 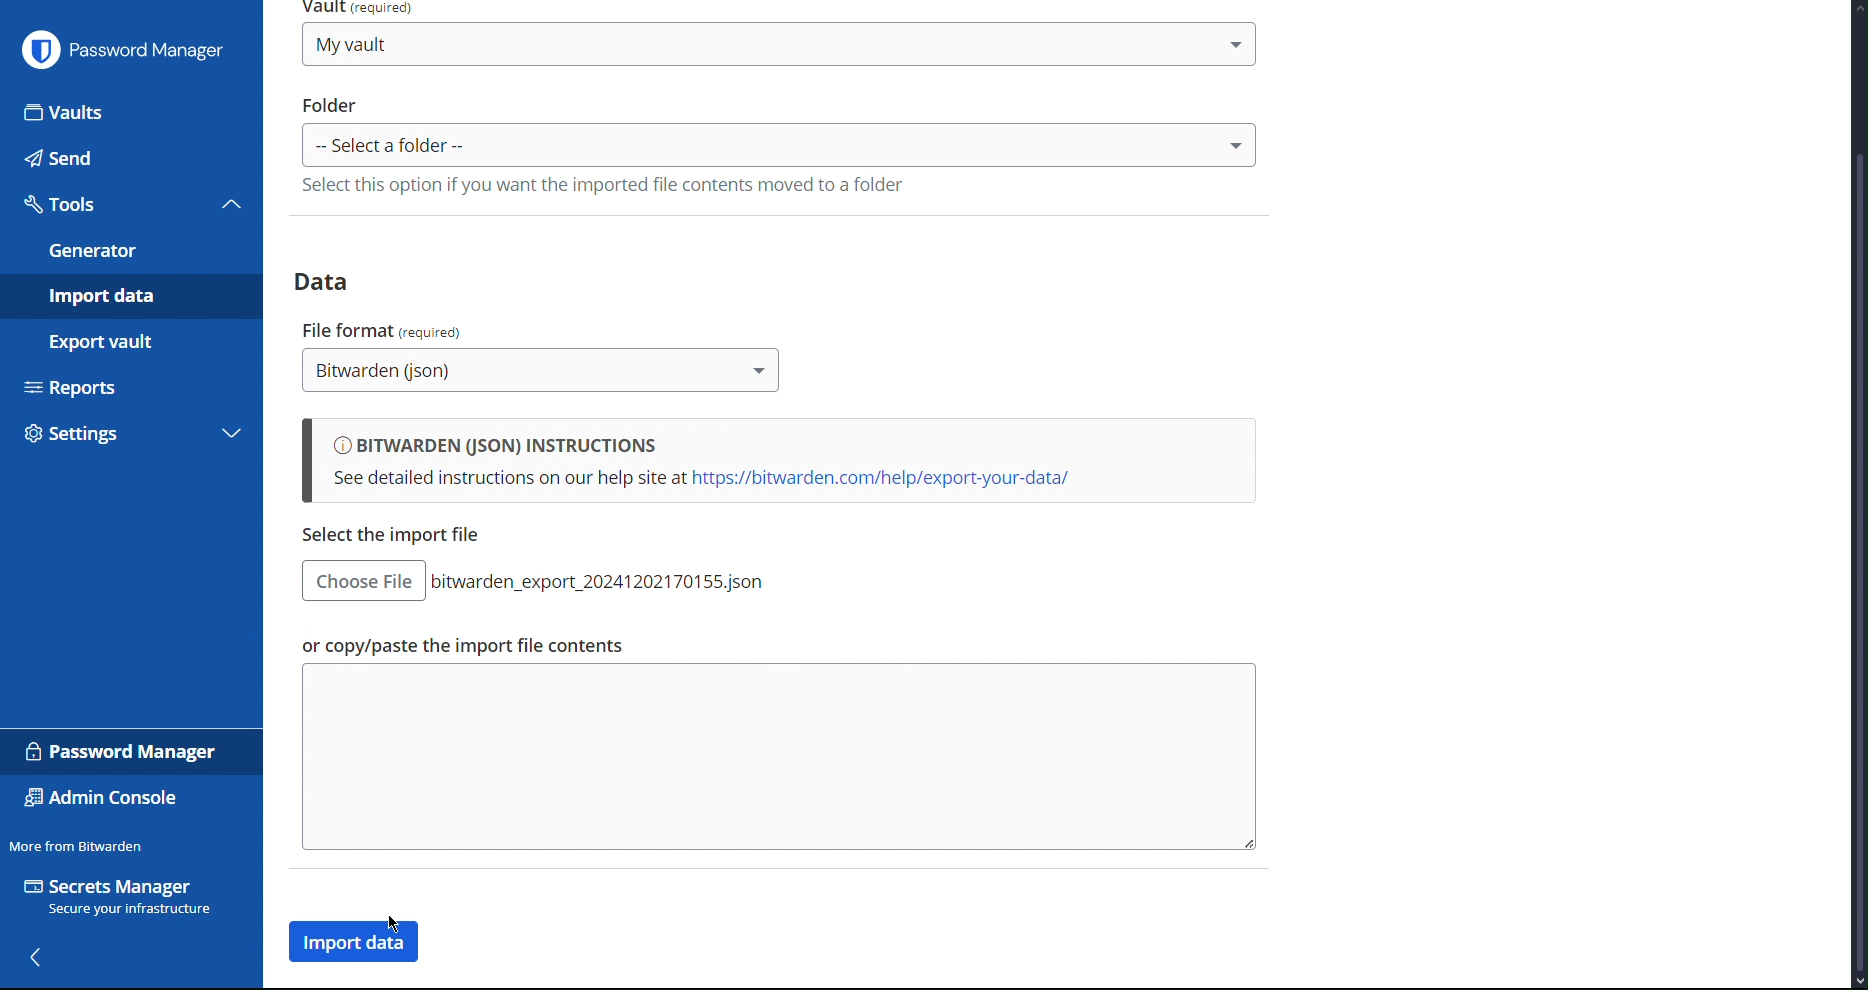 What do you see at coordinates (130, 296) in the screenshot?
I see `Import data` at bounding box center [130, 296].